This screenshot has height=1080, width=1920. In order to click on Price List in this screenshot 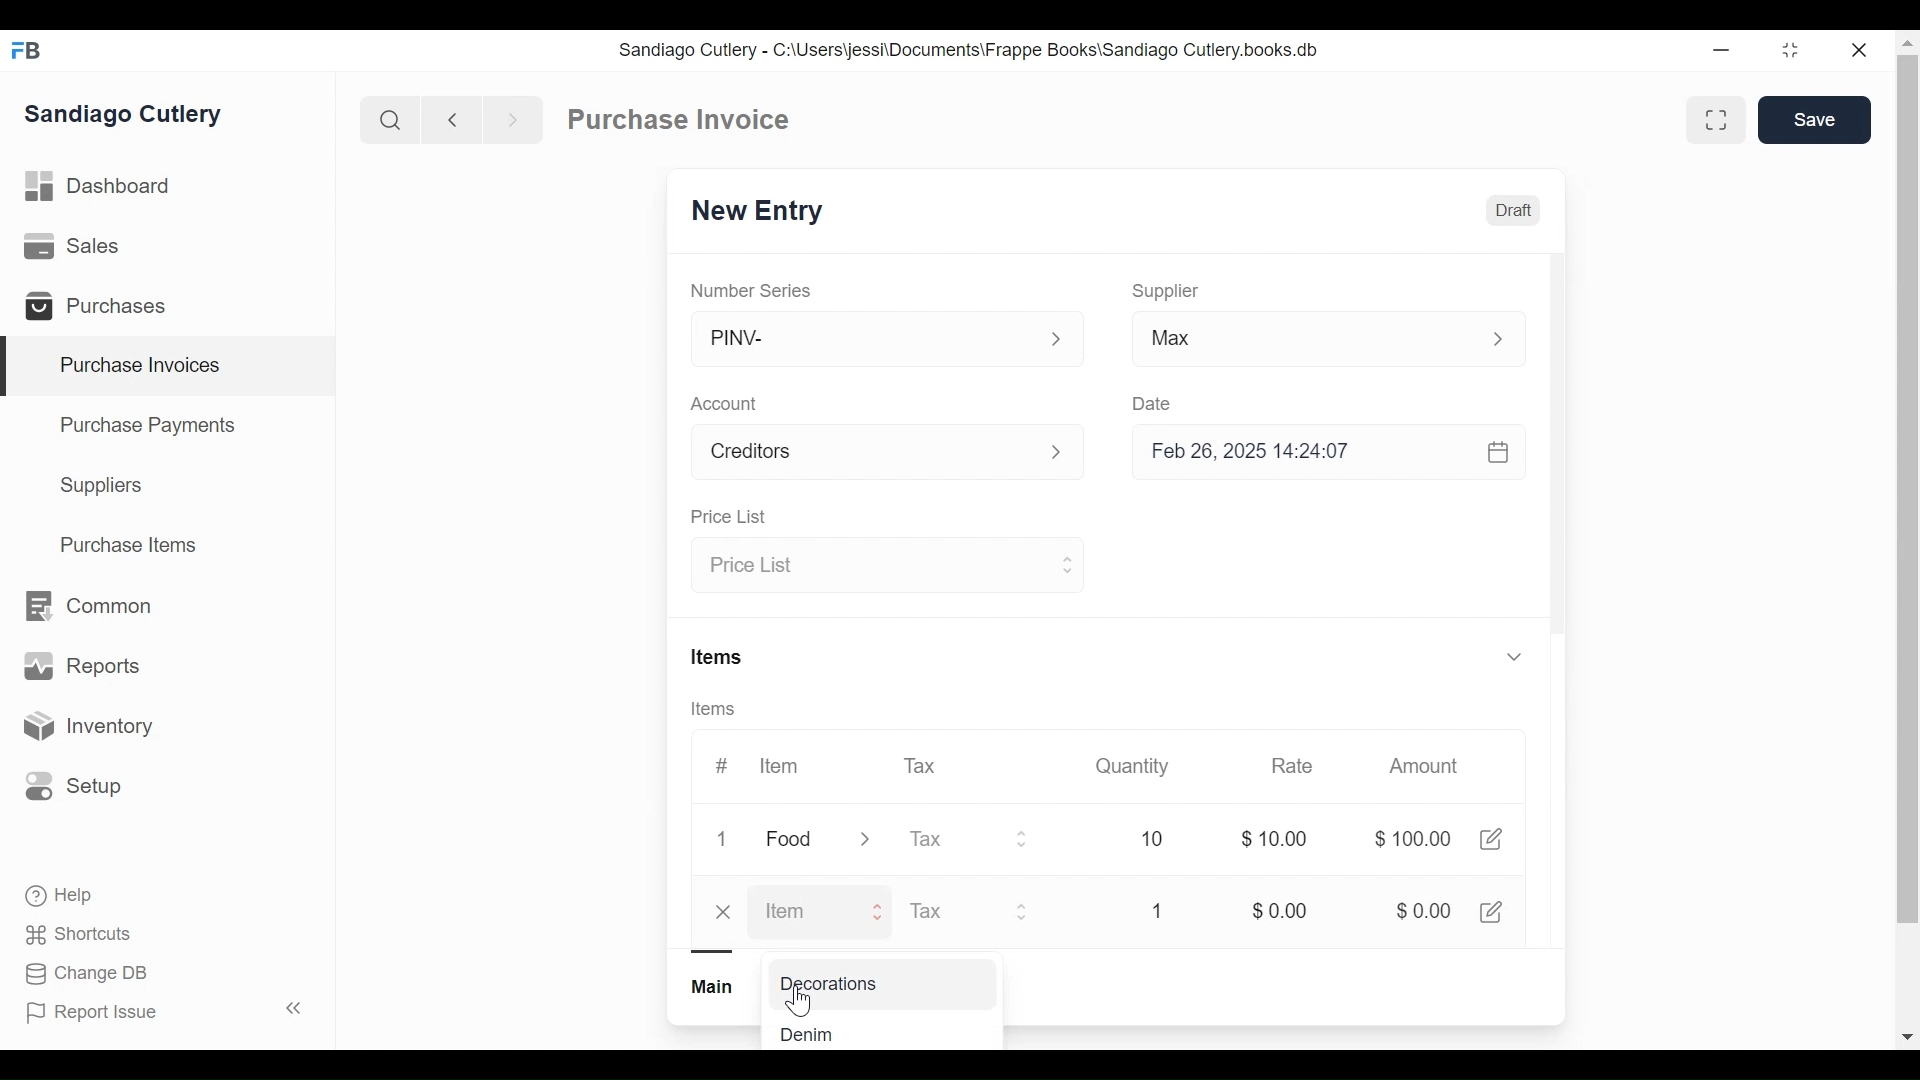, I will do `click(730, 518)`.